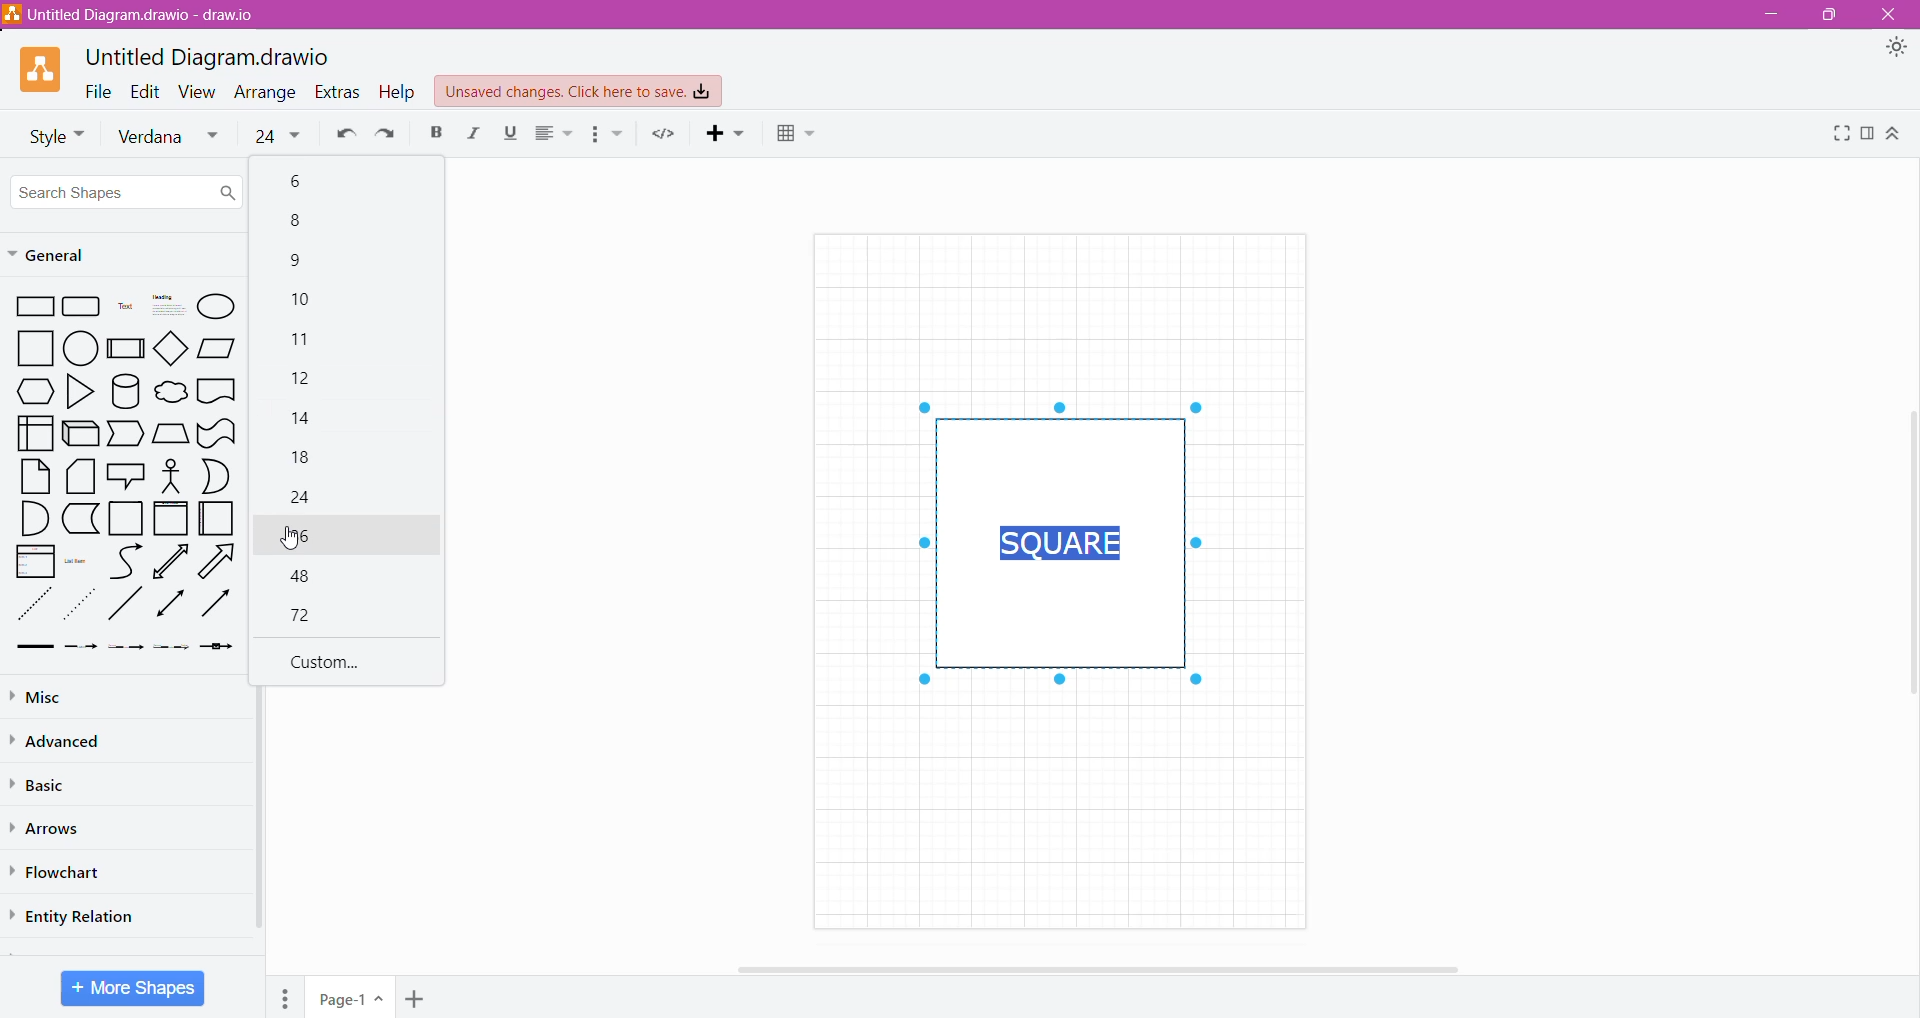 The height and width of the screenshot is (1018, 1920). I want to click on Undo, so click(342, 138).